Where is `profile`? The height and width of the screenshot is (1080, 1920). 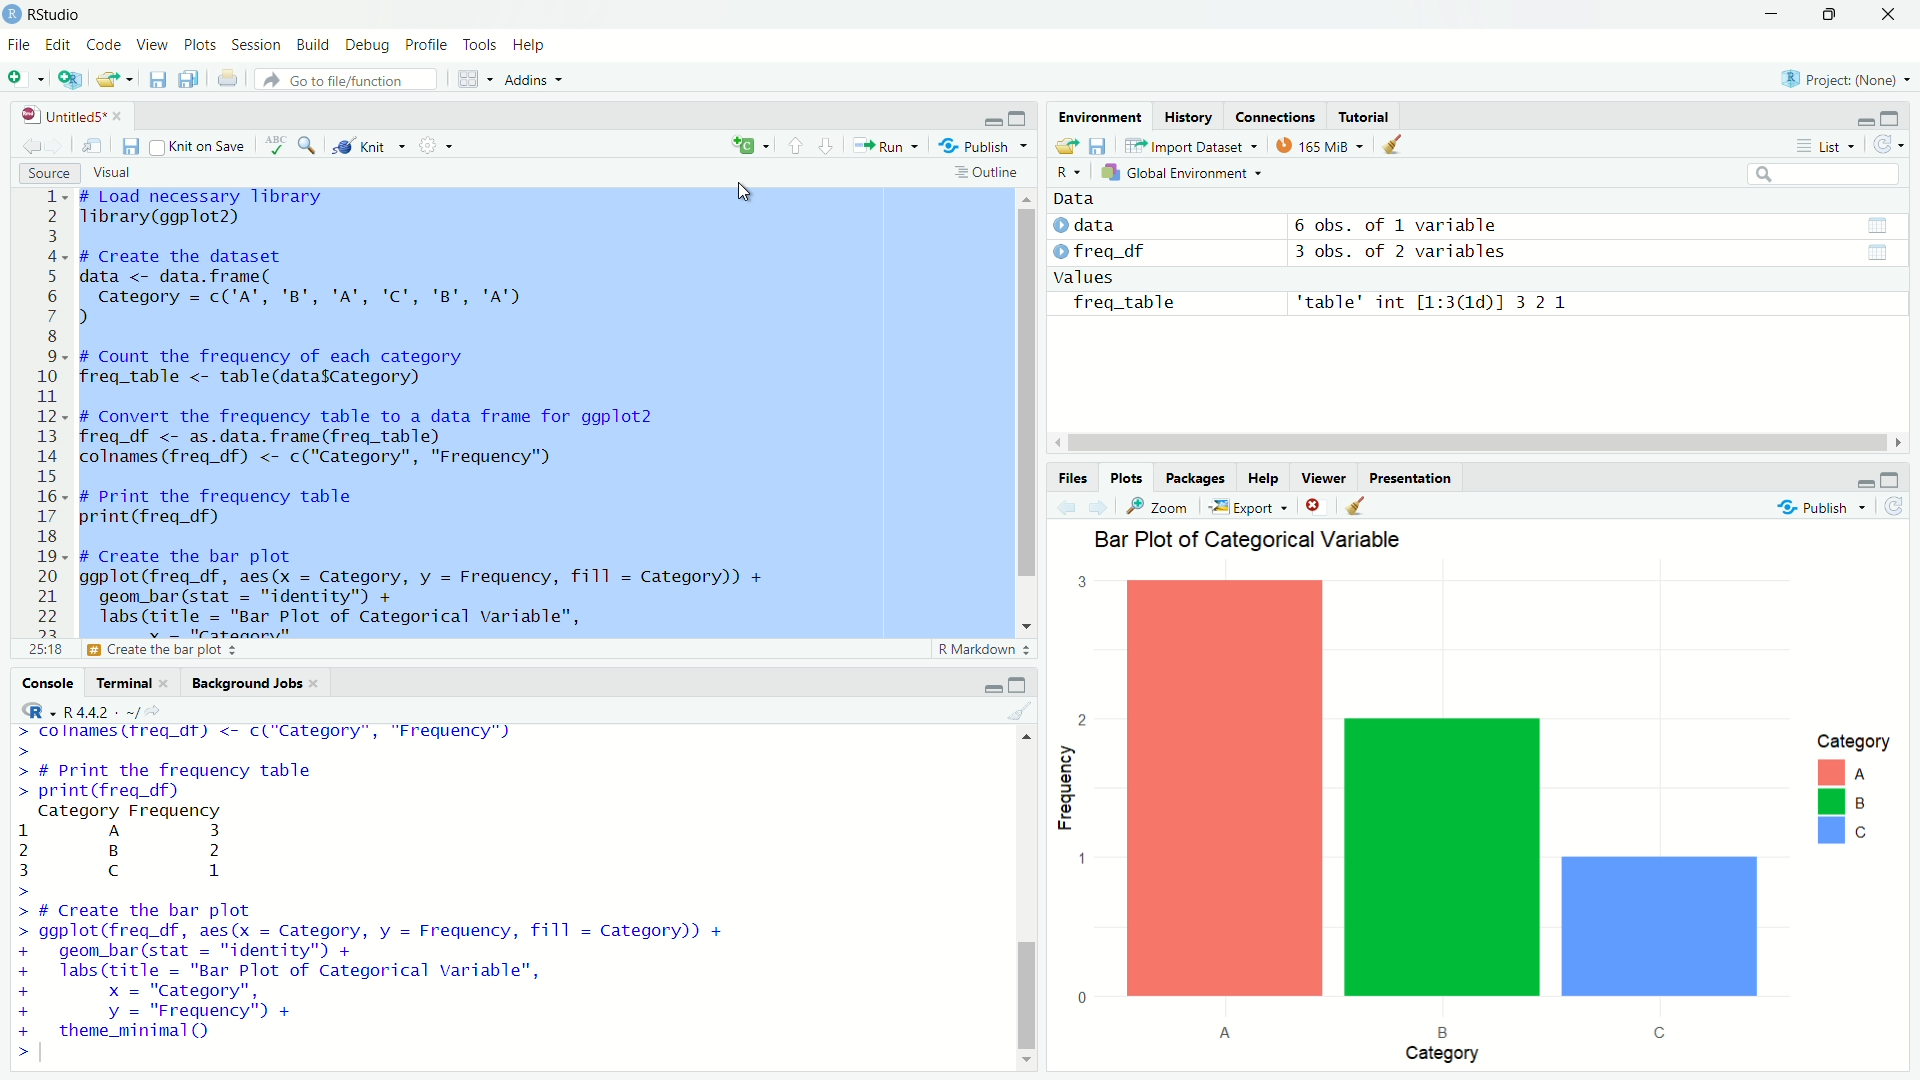 profile is located at coordinates (425, 45).